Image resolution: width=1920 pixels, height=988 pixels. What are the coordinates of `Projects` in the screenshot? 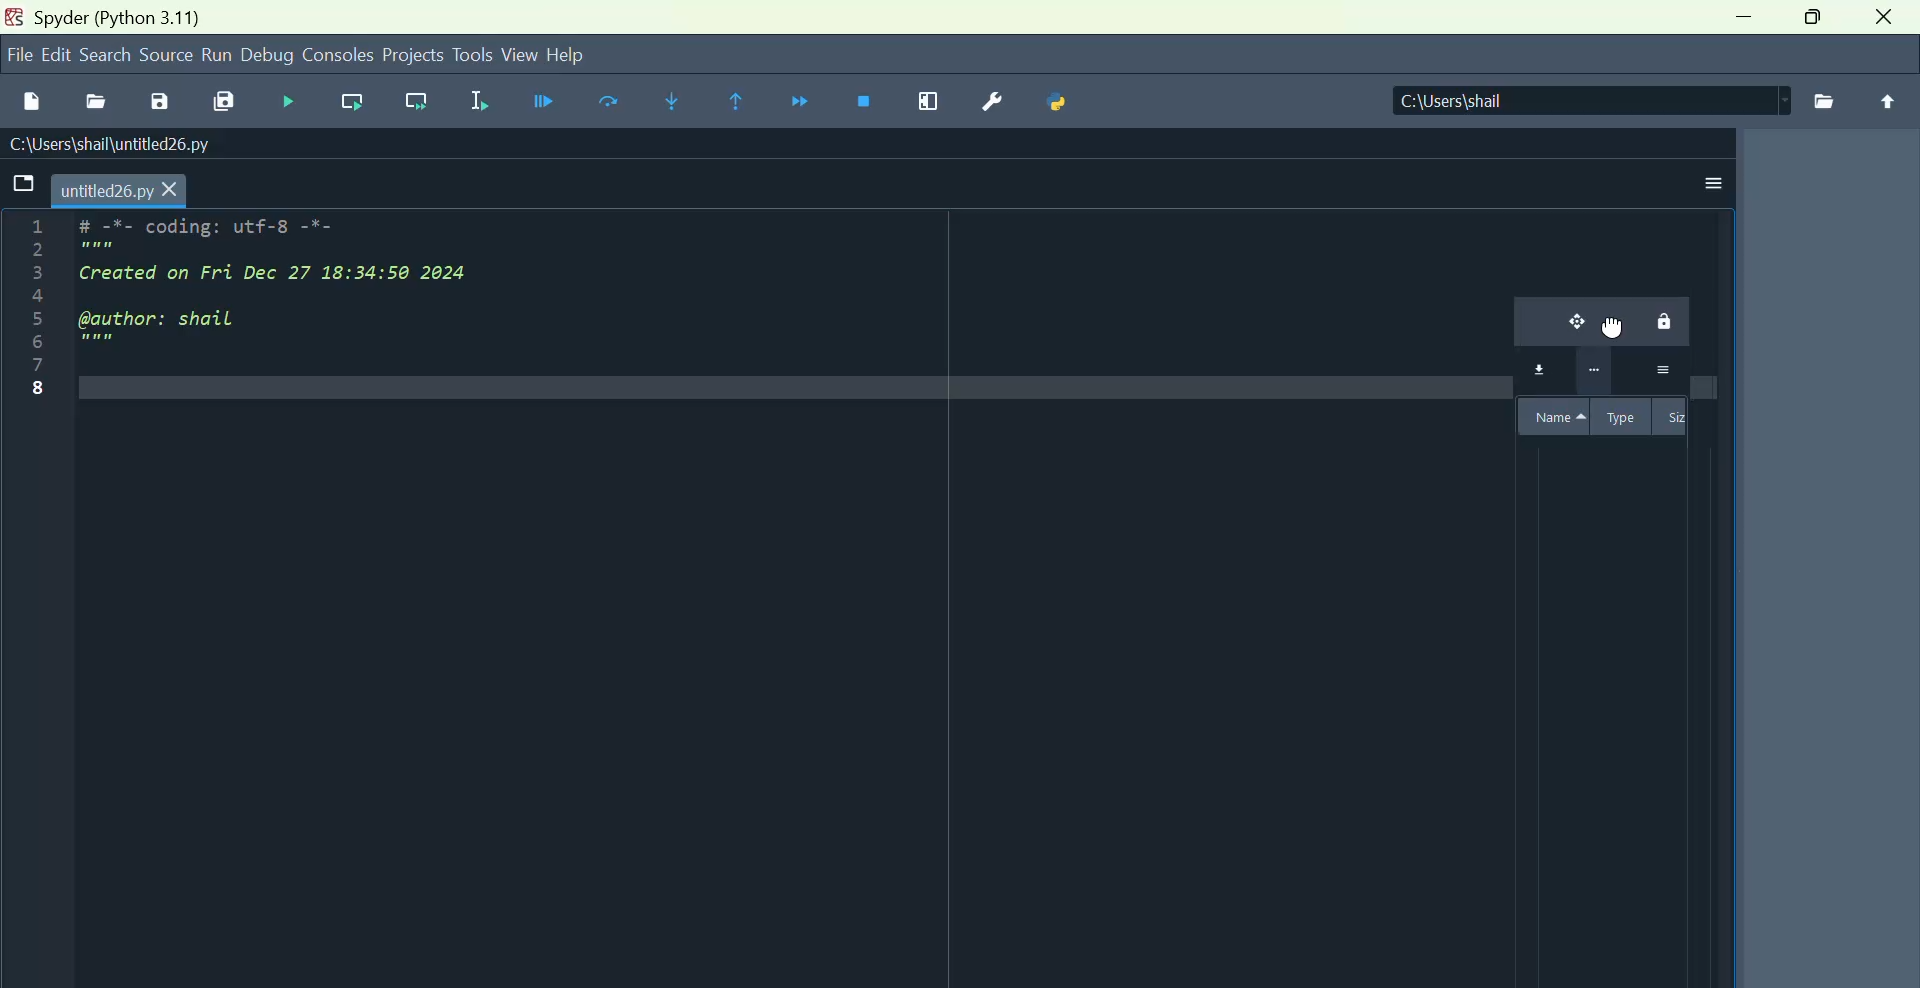 It's located at (414, 53).